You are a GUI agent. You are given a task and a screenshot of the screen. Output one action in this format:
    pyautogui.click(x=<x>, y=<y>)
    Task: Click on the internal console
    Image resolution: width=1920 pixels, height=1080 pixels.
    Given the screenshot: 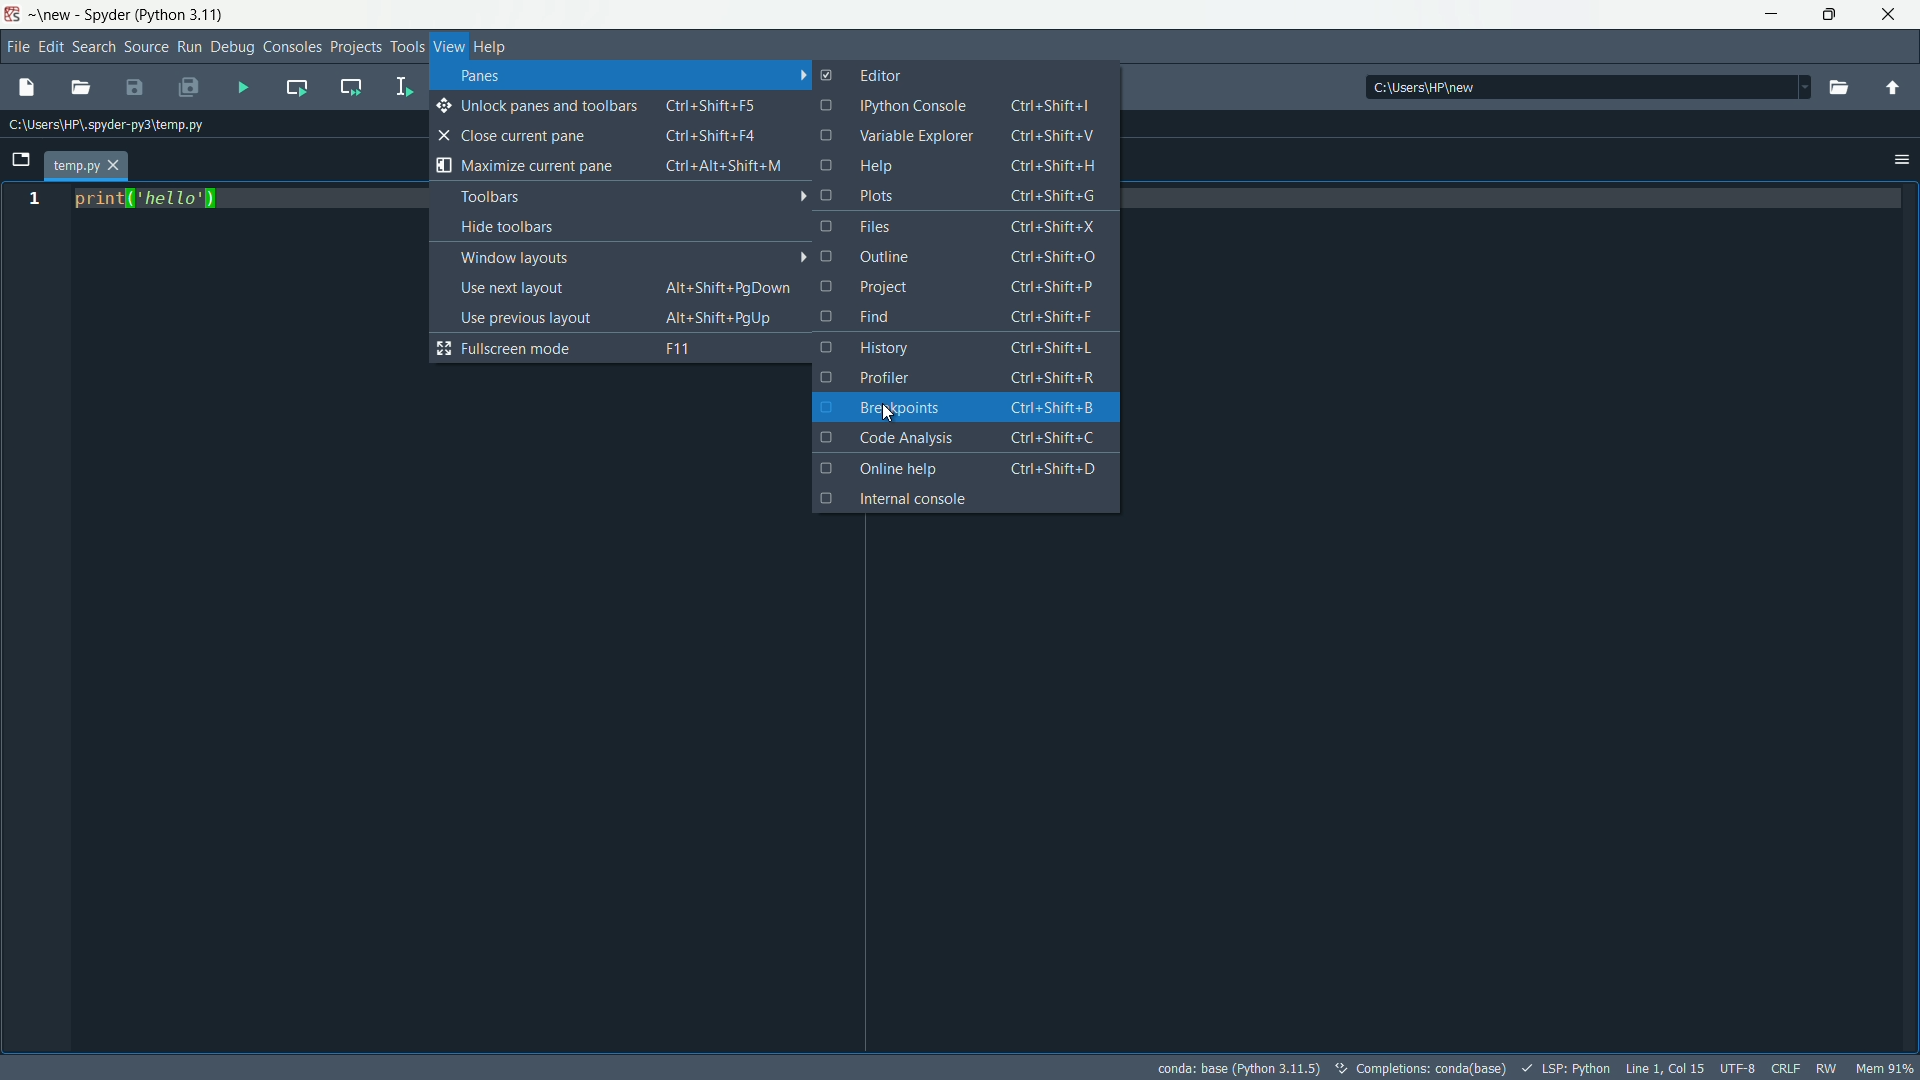 What is the action you would take?
    pyautogui.click(x=964, y=498)
    